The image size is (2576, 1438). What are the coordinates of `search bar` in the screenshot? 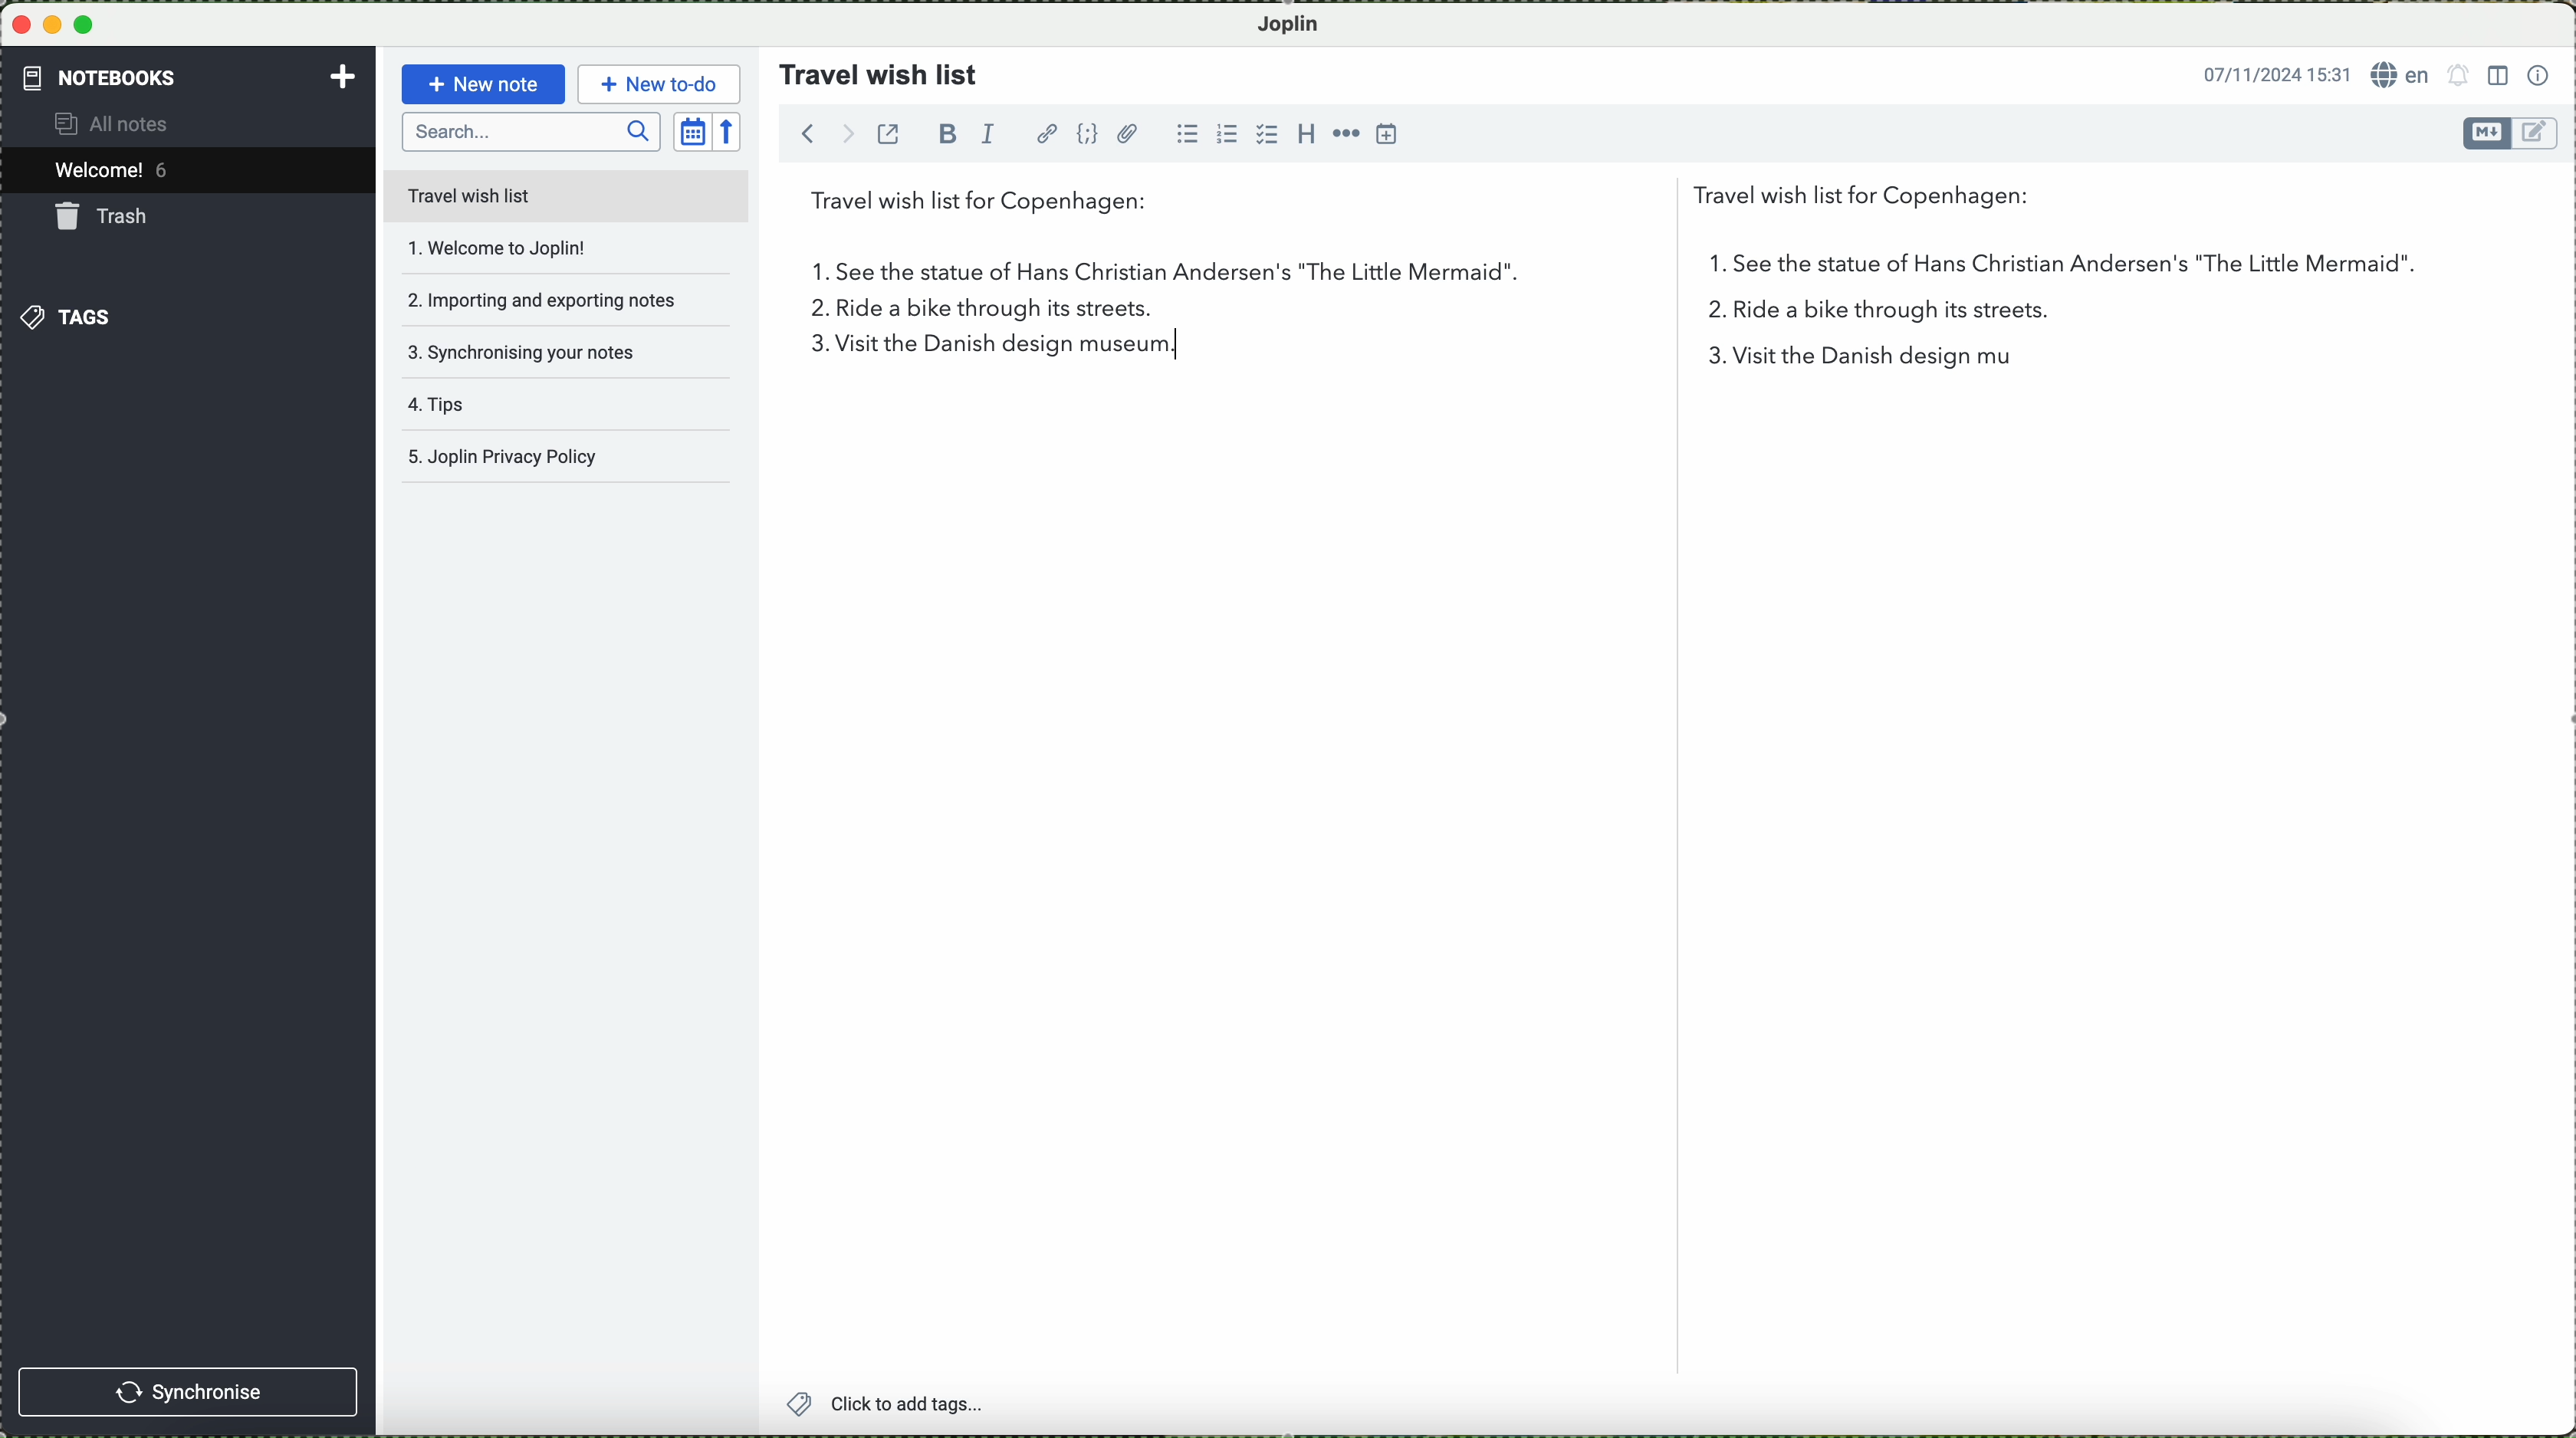 It's located at (531, 133).